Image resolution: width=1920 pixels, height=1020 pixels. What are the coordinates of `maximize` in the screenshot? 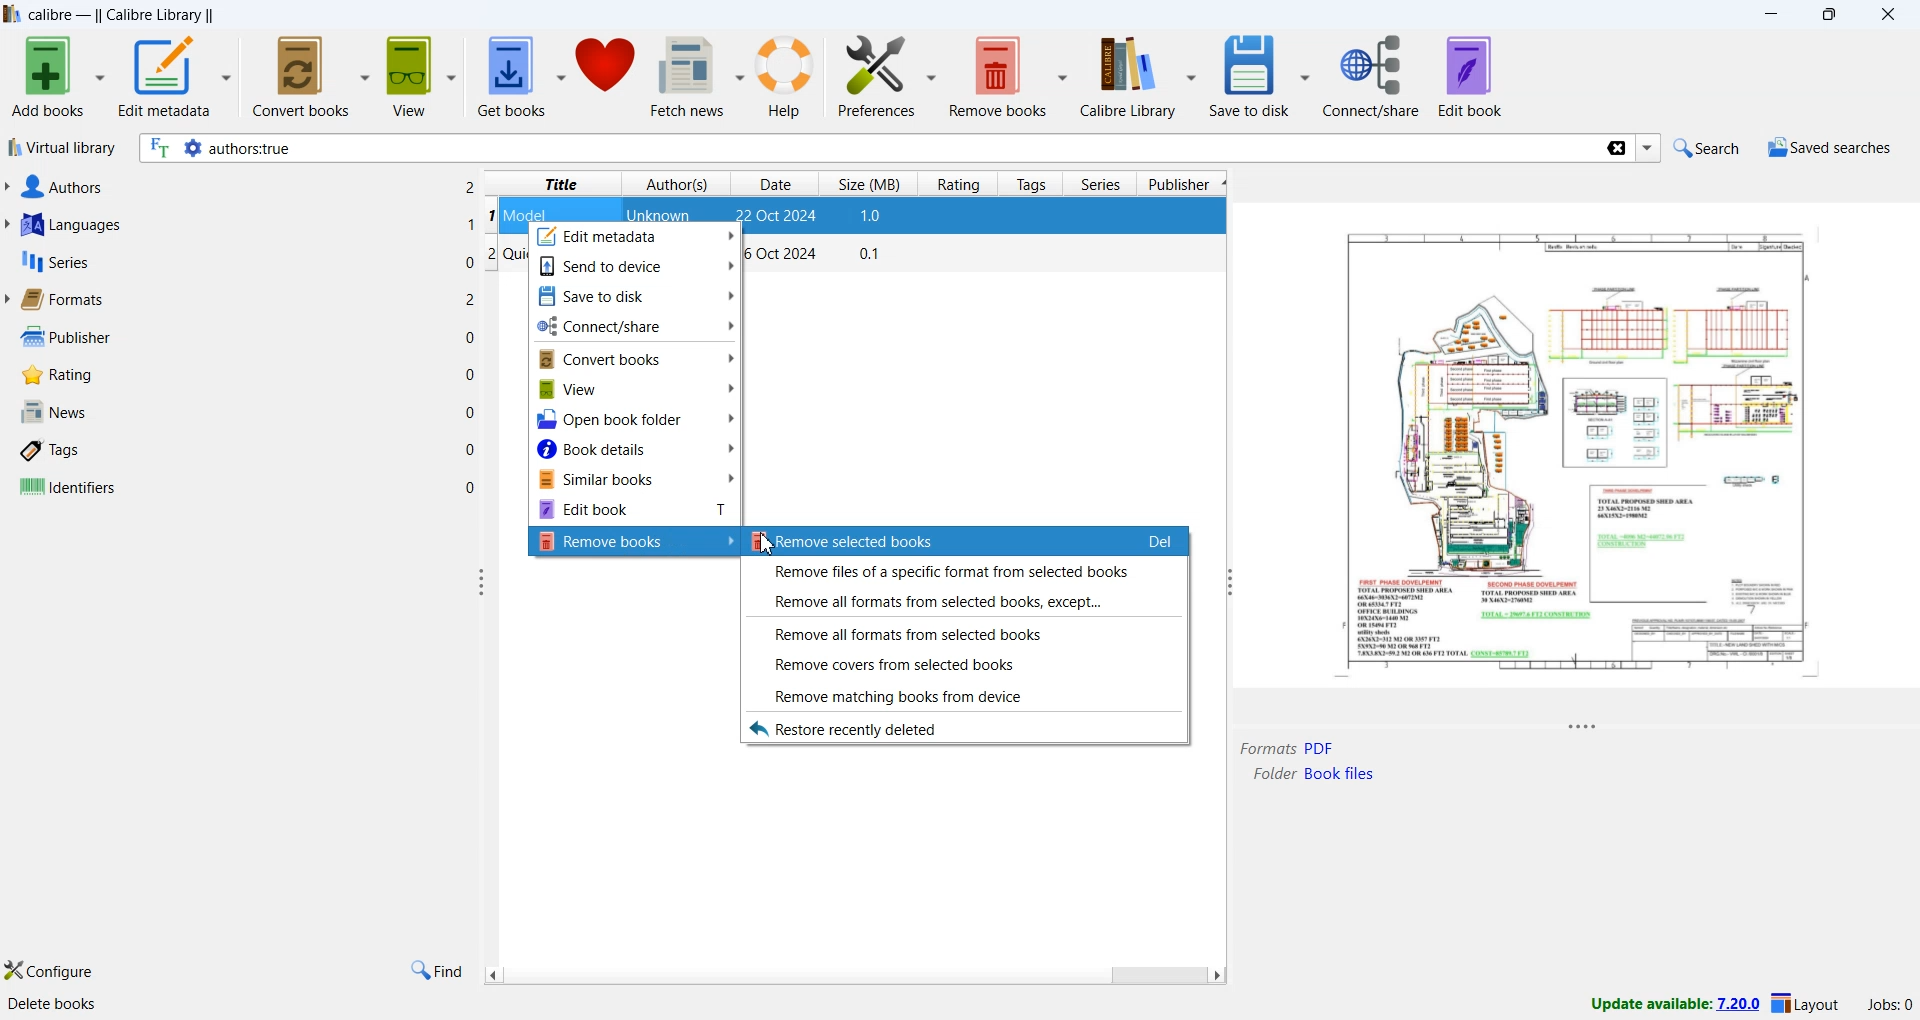 It's located at (1833, 16).